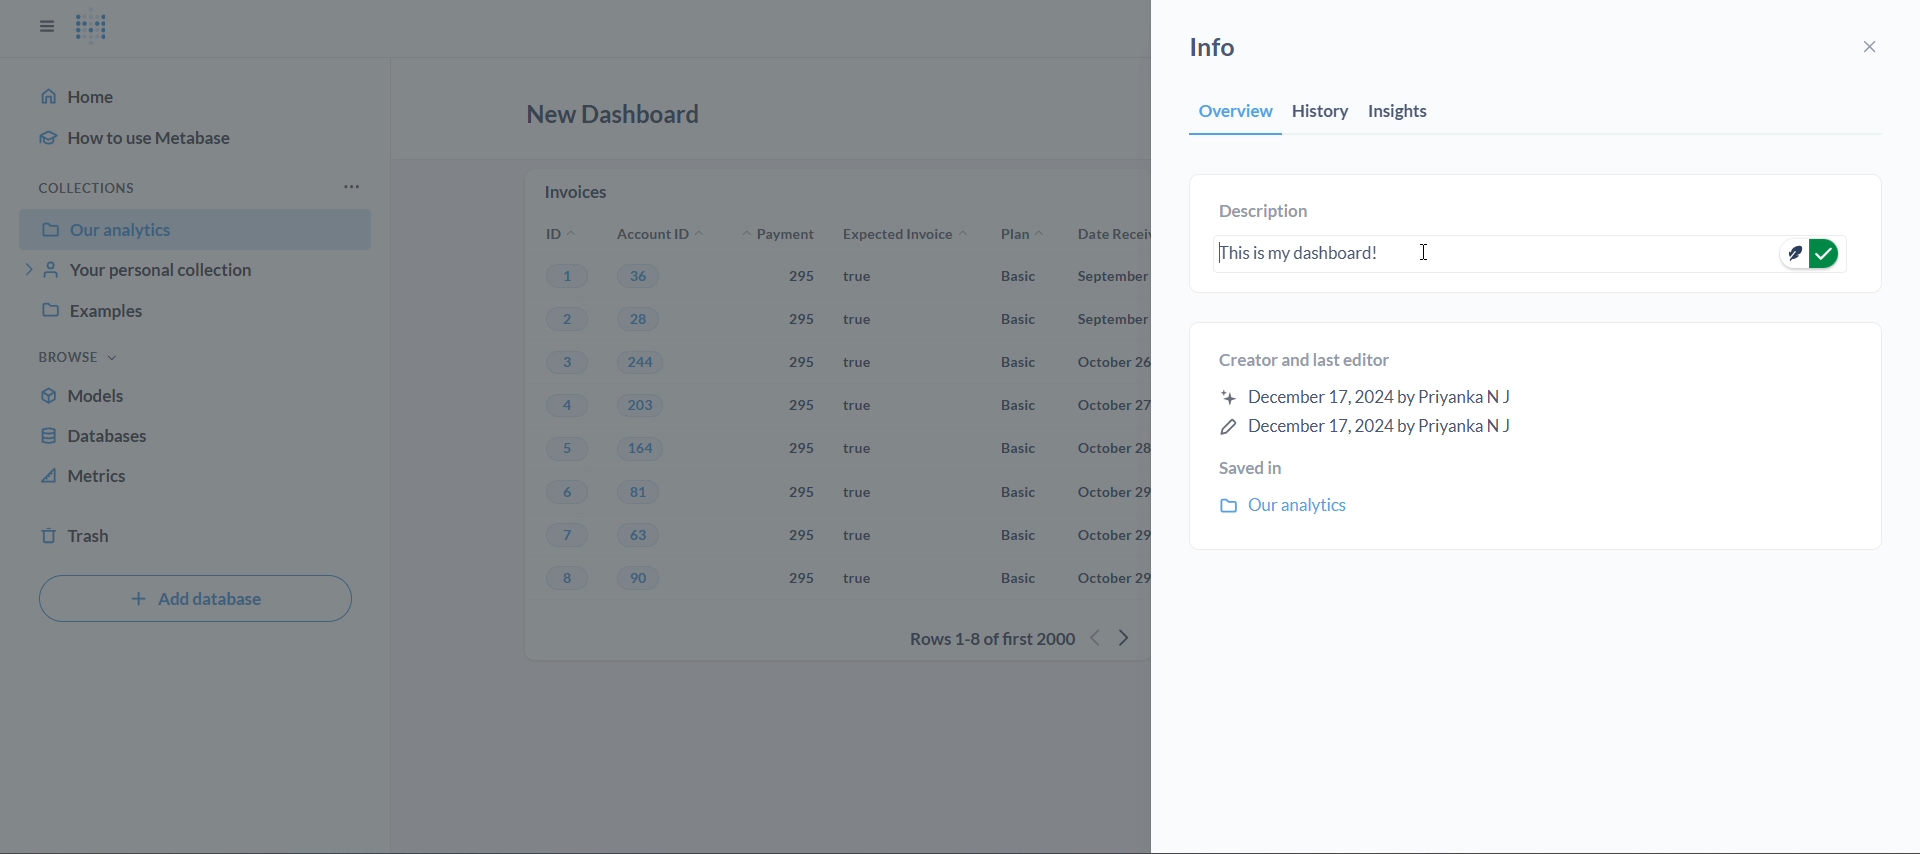 This screenshot has width=1920, height=854. What do you see at coordinates (869, 320) in the screenshot?
I see `true` at bounding box center [869, 320].